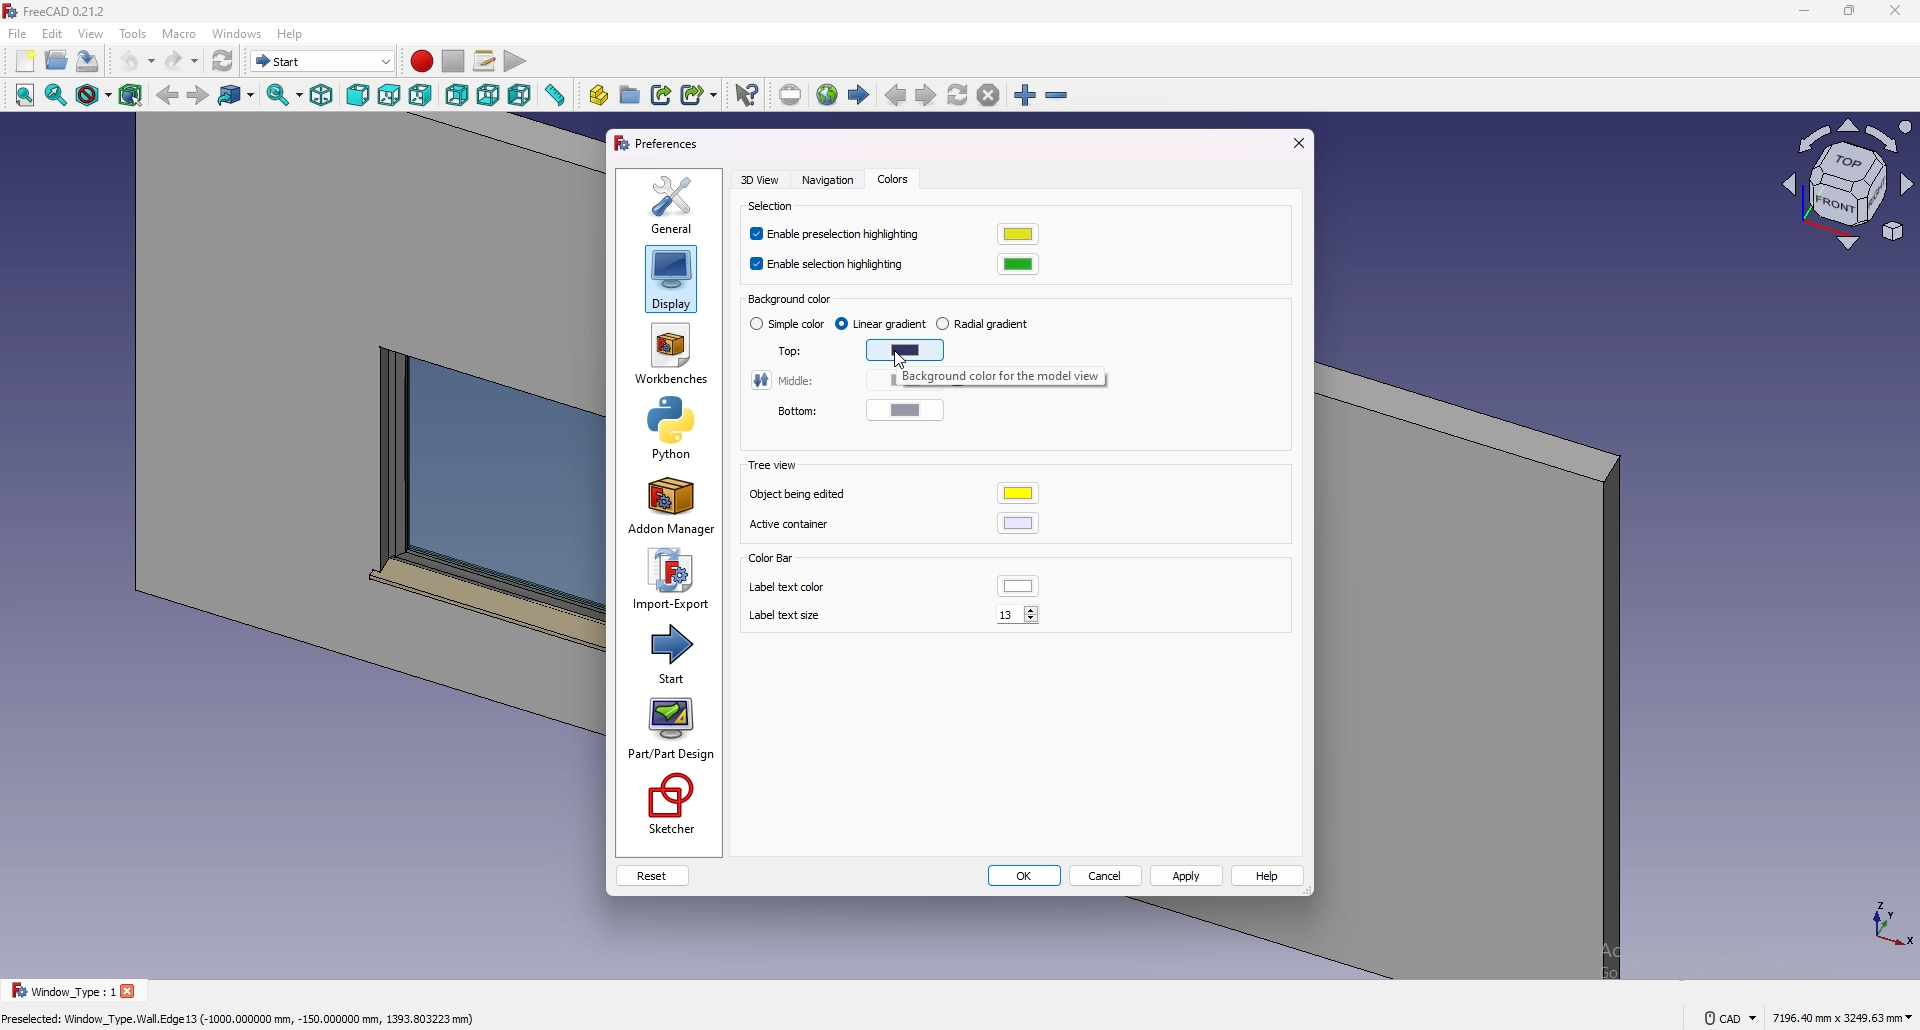  What do you see at coordinates (486, 61) in the screenshot?
I see `macros` at bounding box center [486, 61].